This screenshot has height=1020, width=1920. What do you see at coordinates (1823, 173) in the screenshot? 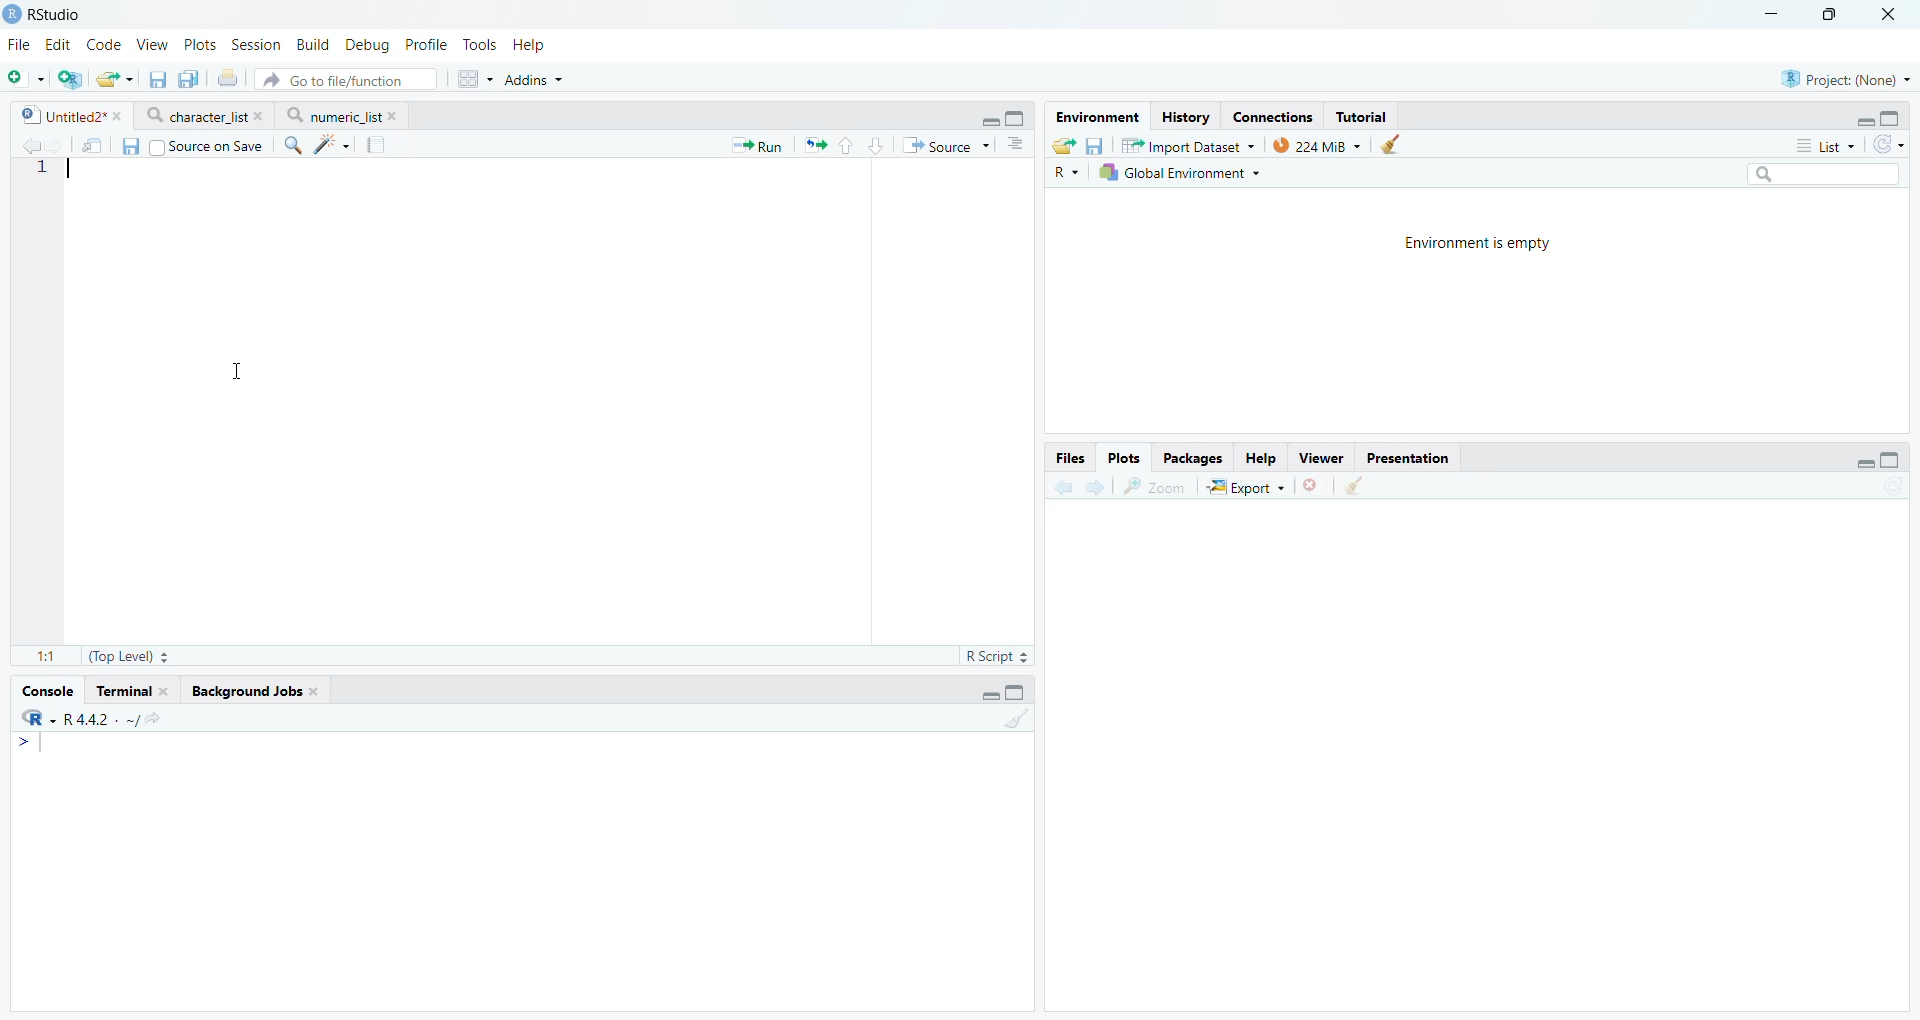
I see `Search` at bounding box center [1823, 173].